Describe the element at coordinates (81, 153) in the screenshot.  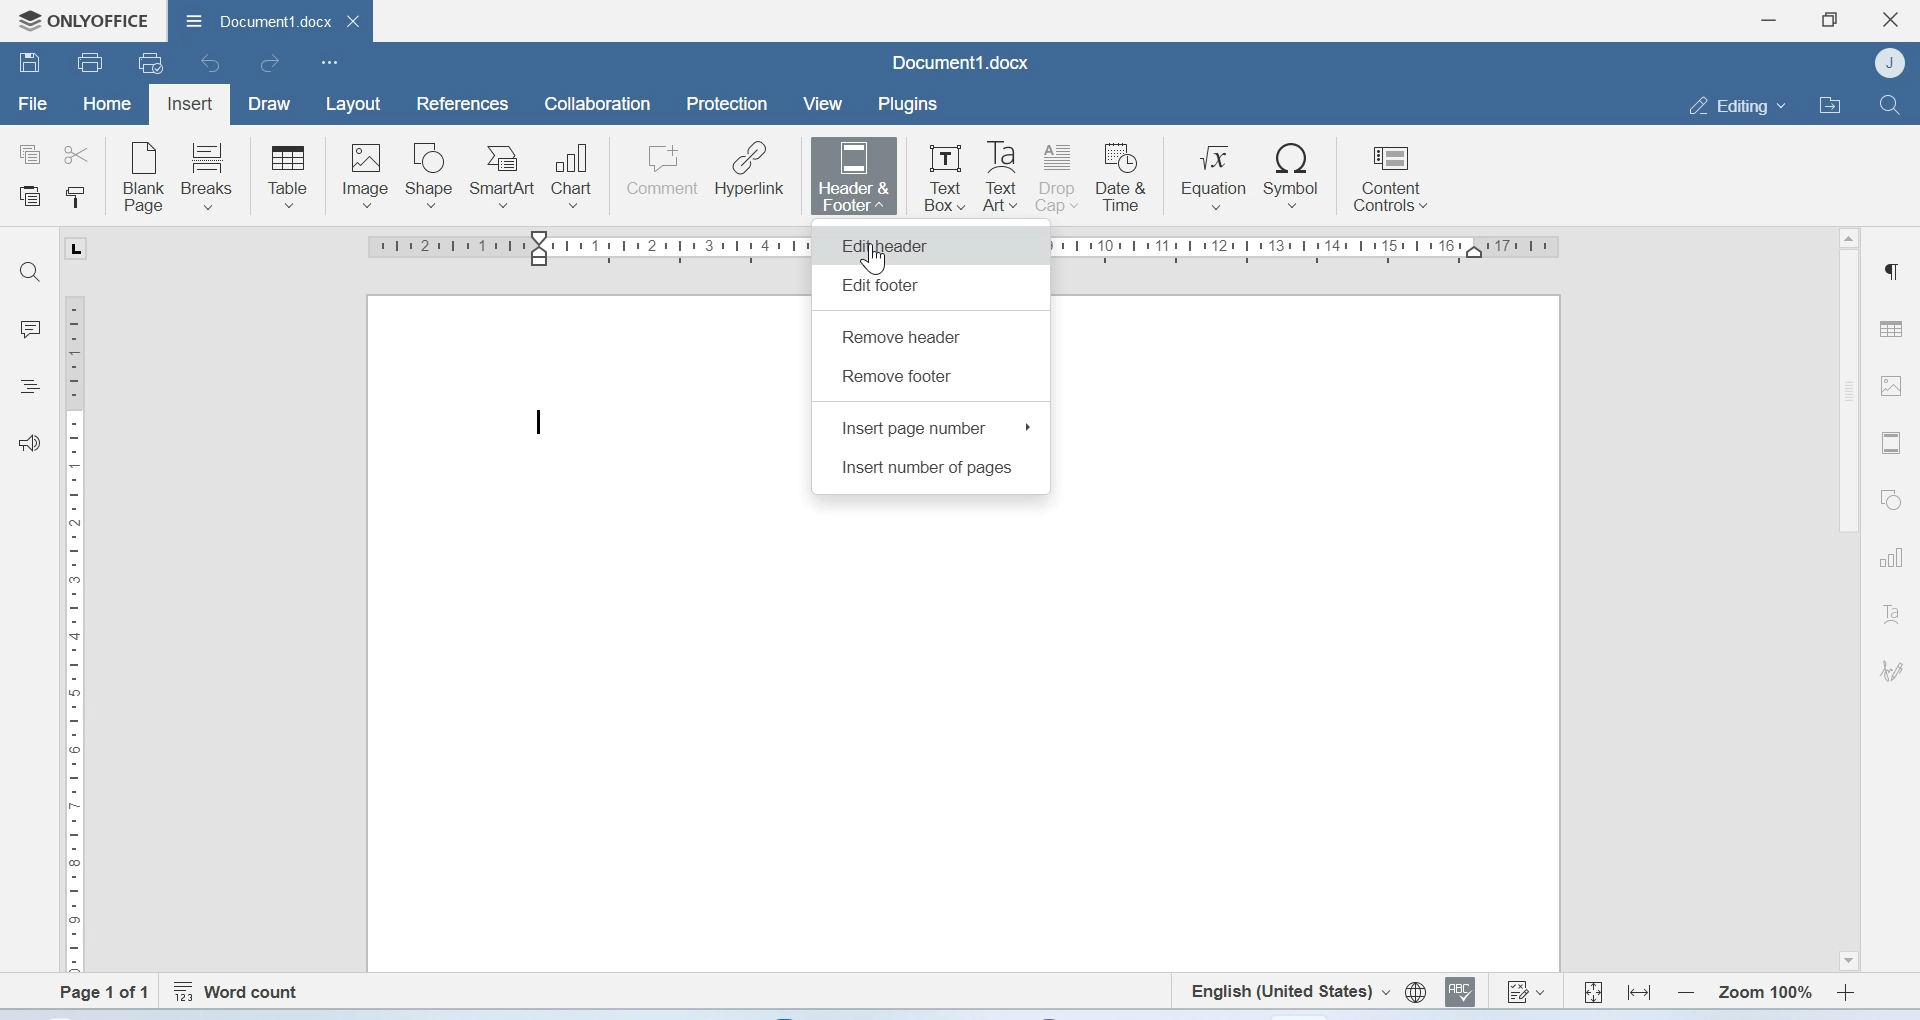
I see `cut` at that location.